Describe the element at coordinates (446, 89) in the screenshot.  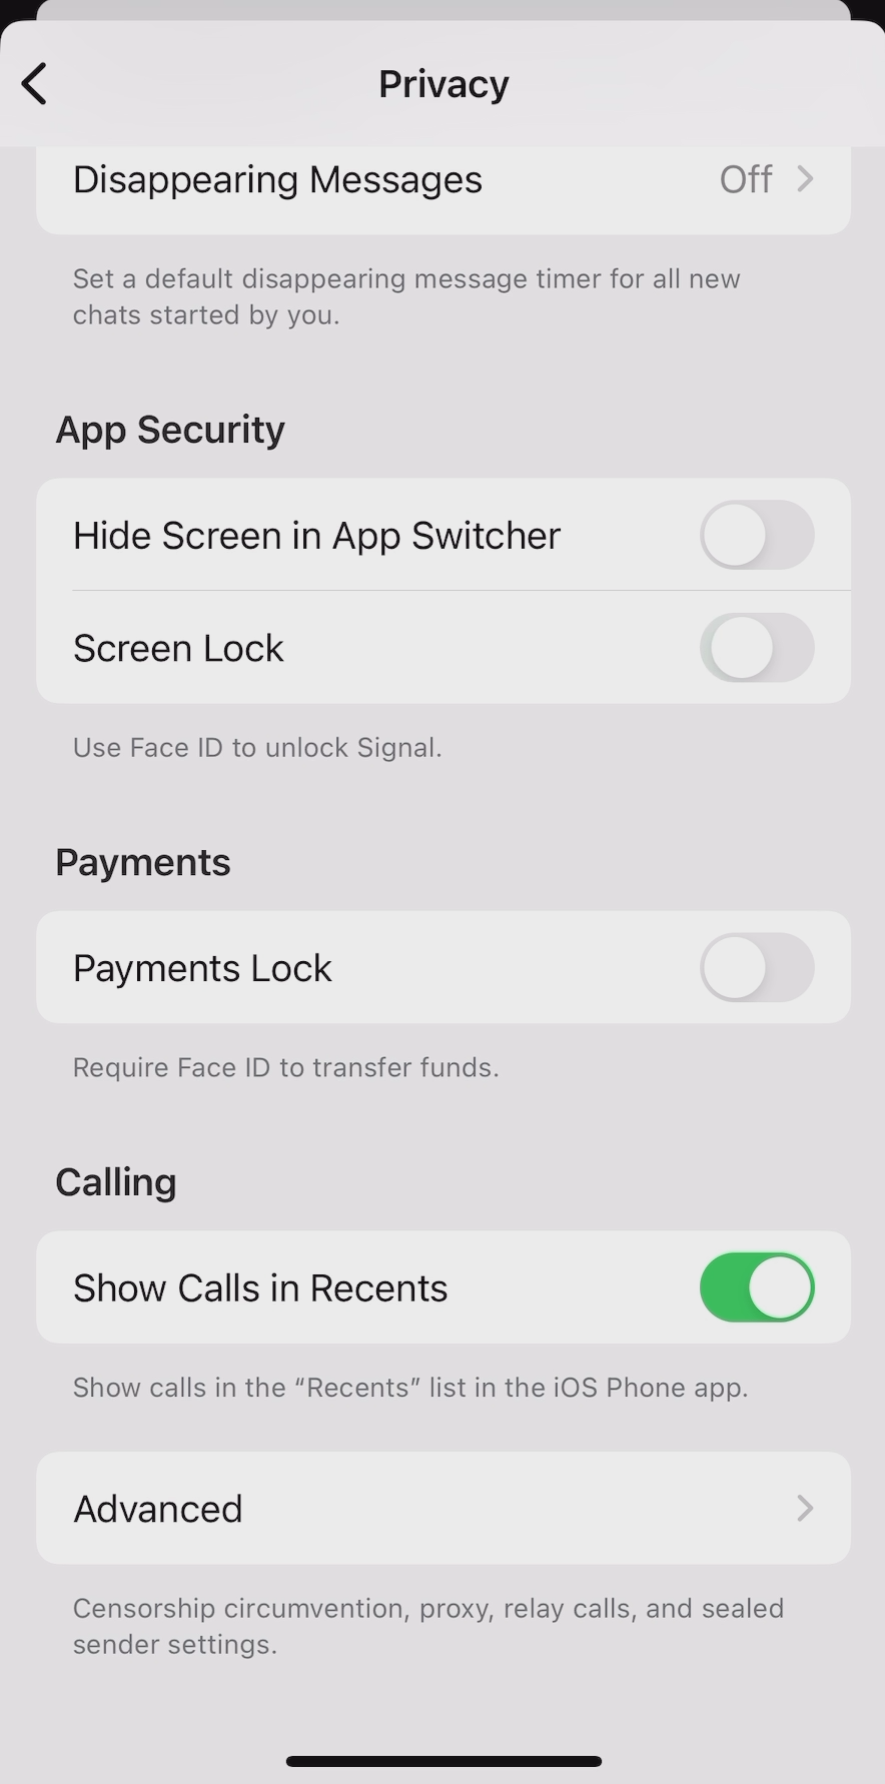
I see `Privacy` at that location.